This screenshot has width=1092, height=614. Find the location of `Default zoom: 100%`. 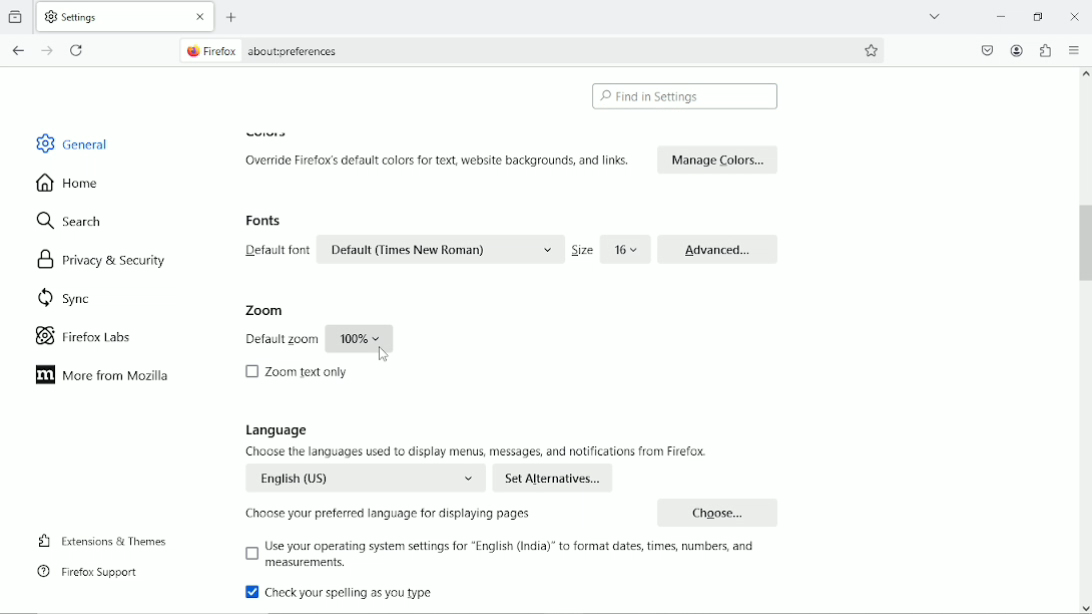

Default zoom: 100% is located at coordinates (317, 339).